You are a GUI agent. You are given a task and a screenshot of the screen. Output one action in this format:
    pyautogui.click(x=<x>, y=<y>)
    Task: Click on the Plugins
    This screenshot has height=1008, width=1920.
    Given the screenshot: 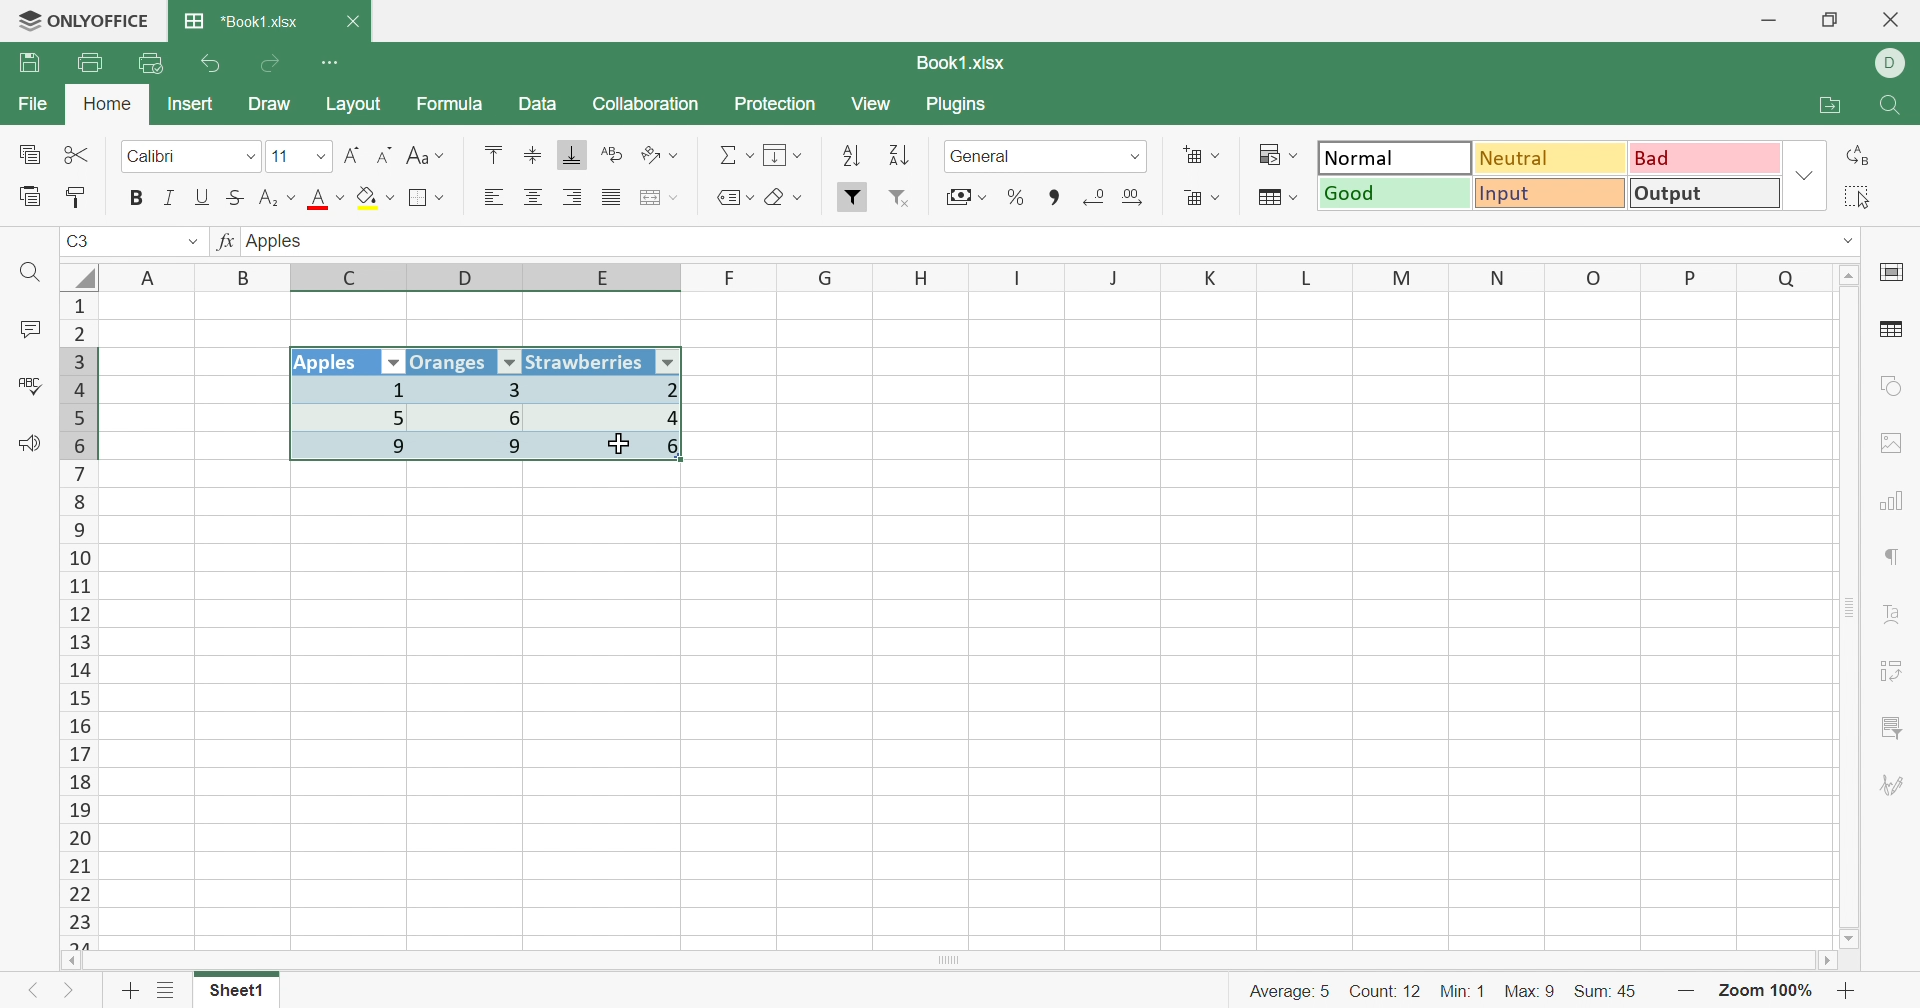 What is the action you would take?
    pyautogui.click(x=961, y=107)
    